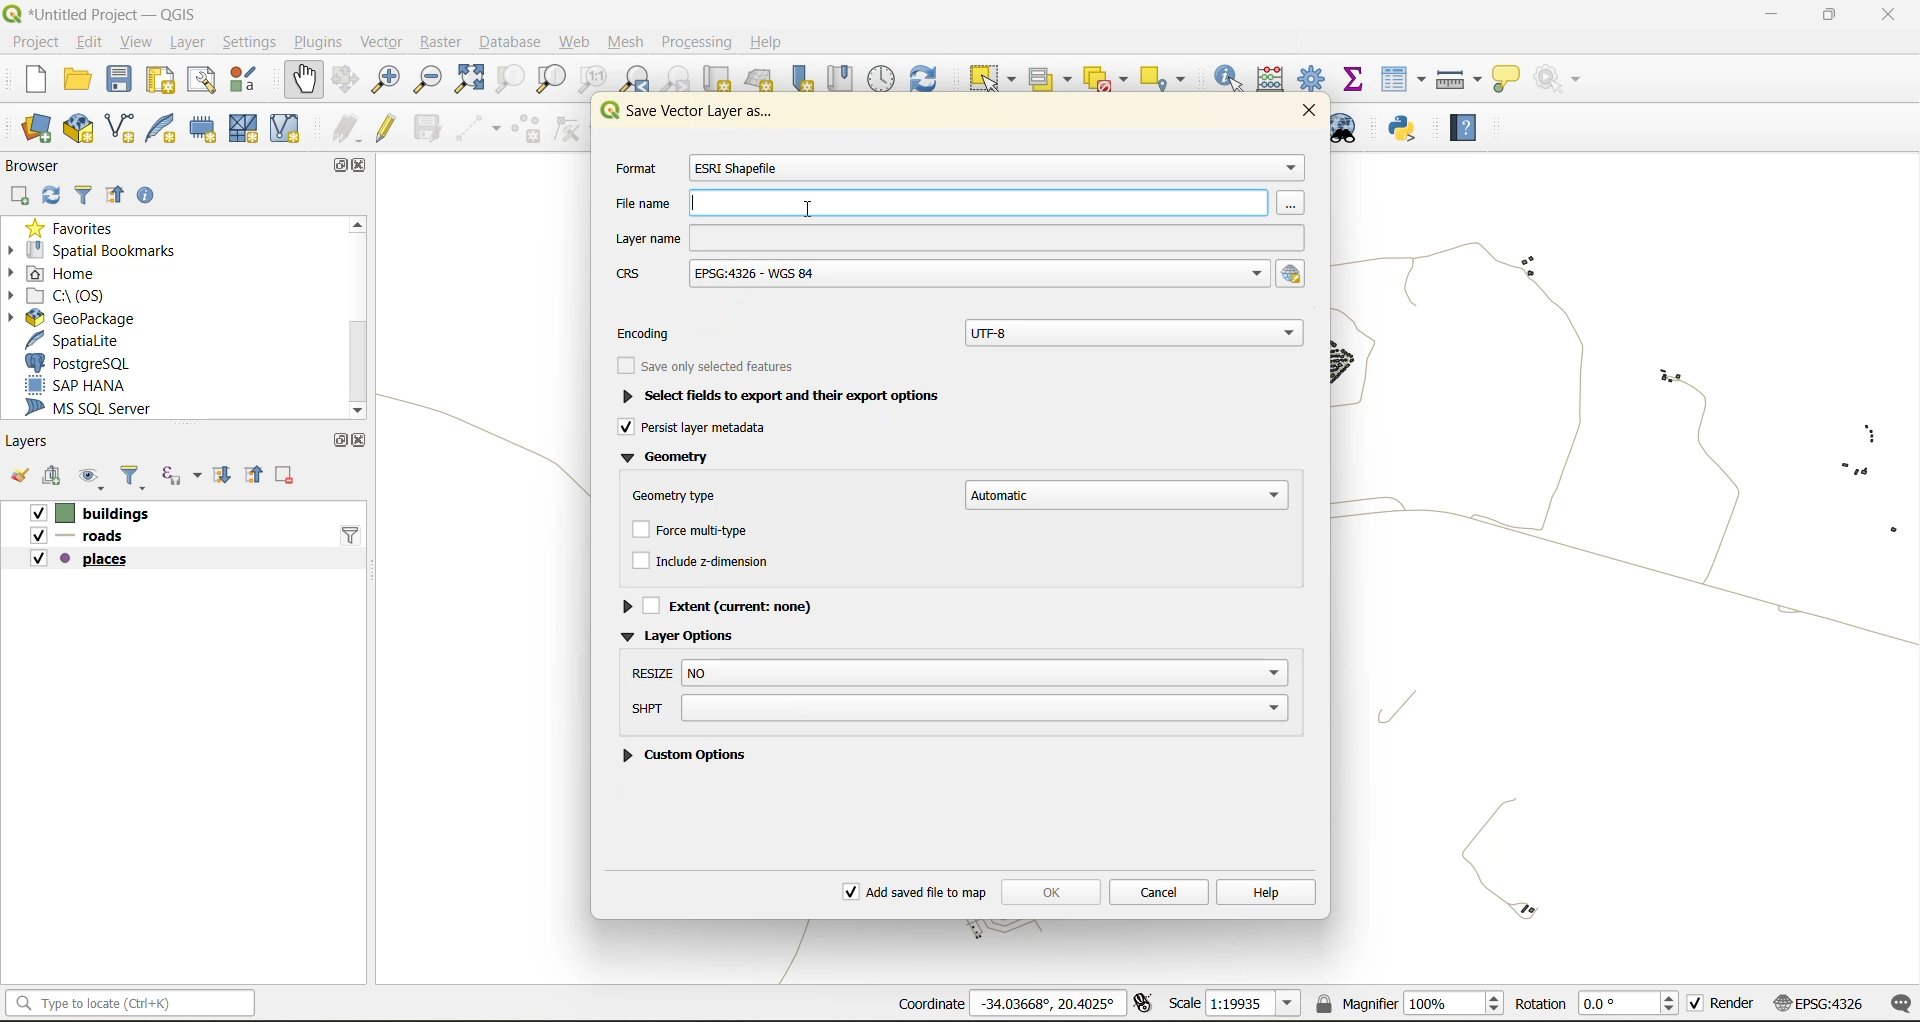  What do you see at coordinates (55, 194) in the screenshot?
I see `refresh` at bounding box center [55, 194].